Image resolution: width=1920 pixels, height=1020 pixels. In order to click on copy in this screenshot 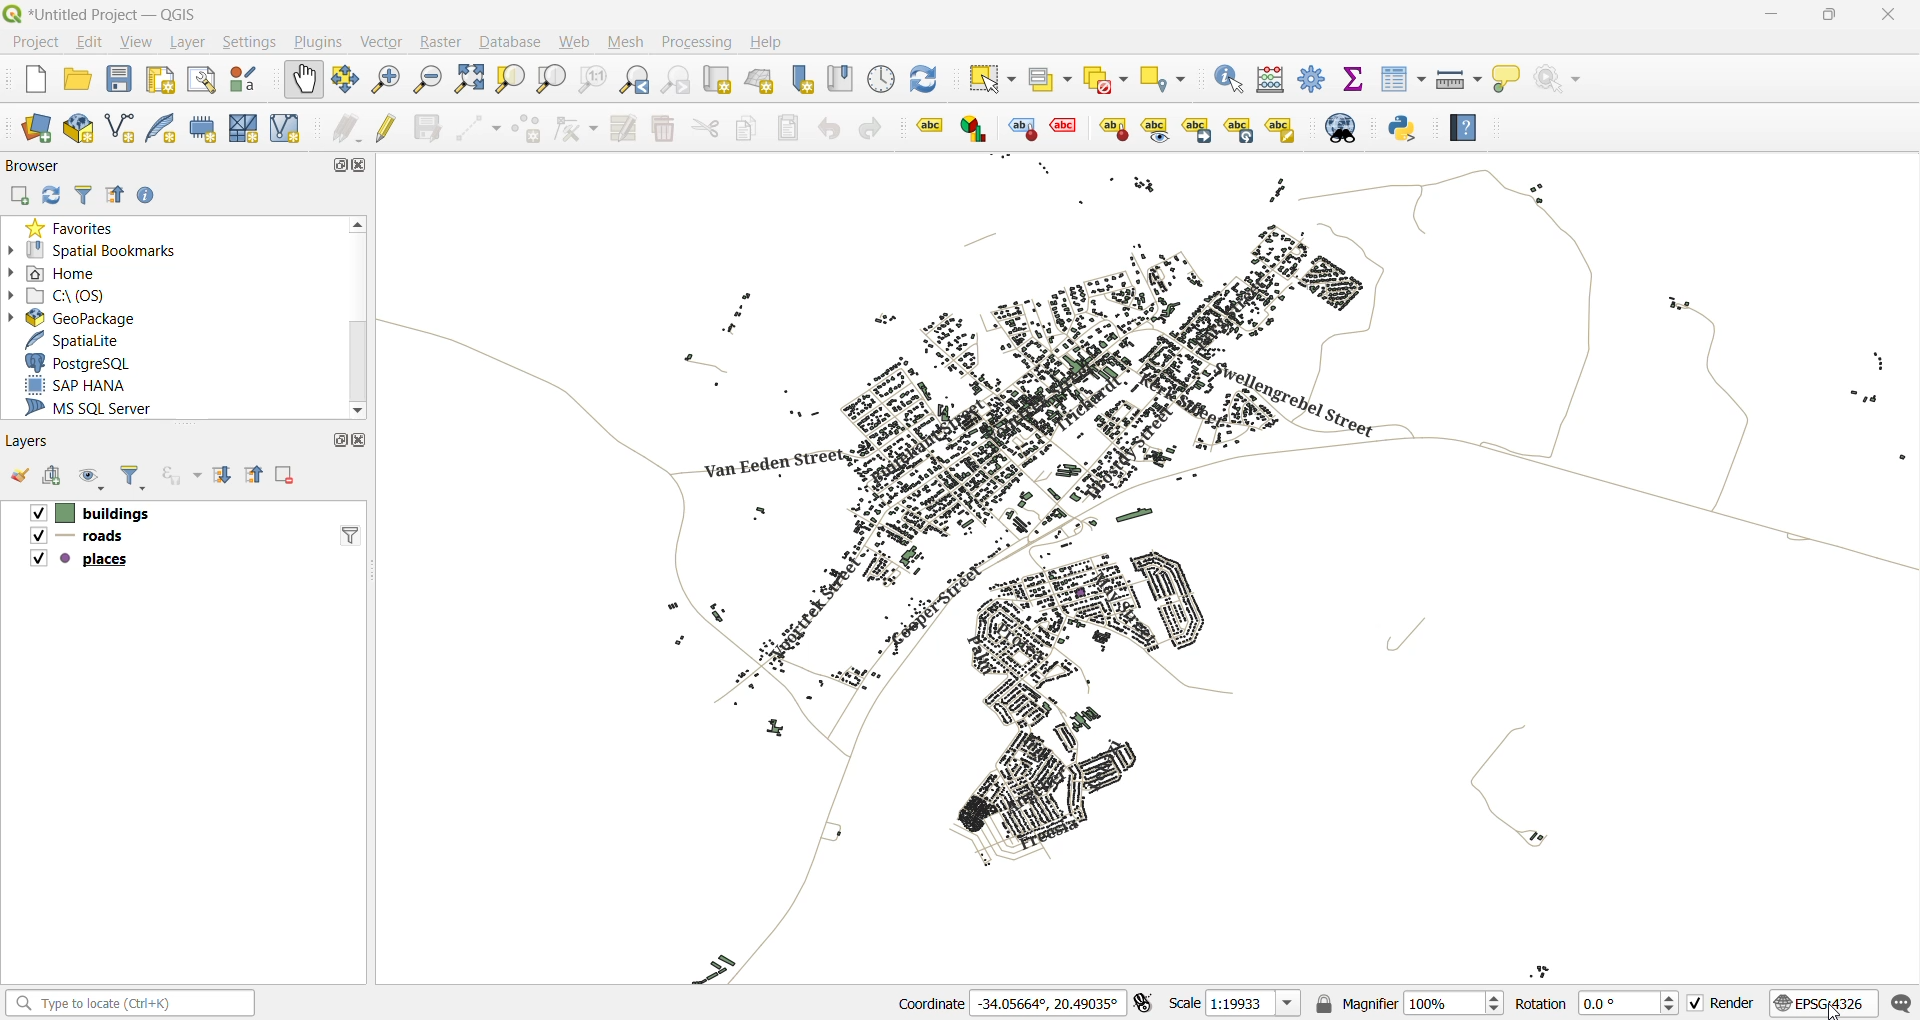, I will do `click(744, 128)`.